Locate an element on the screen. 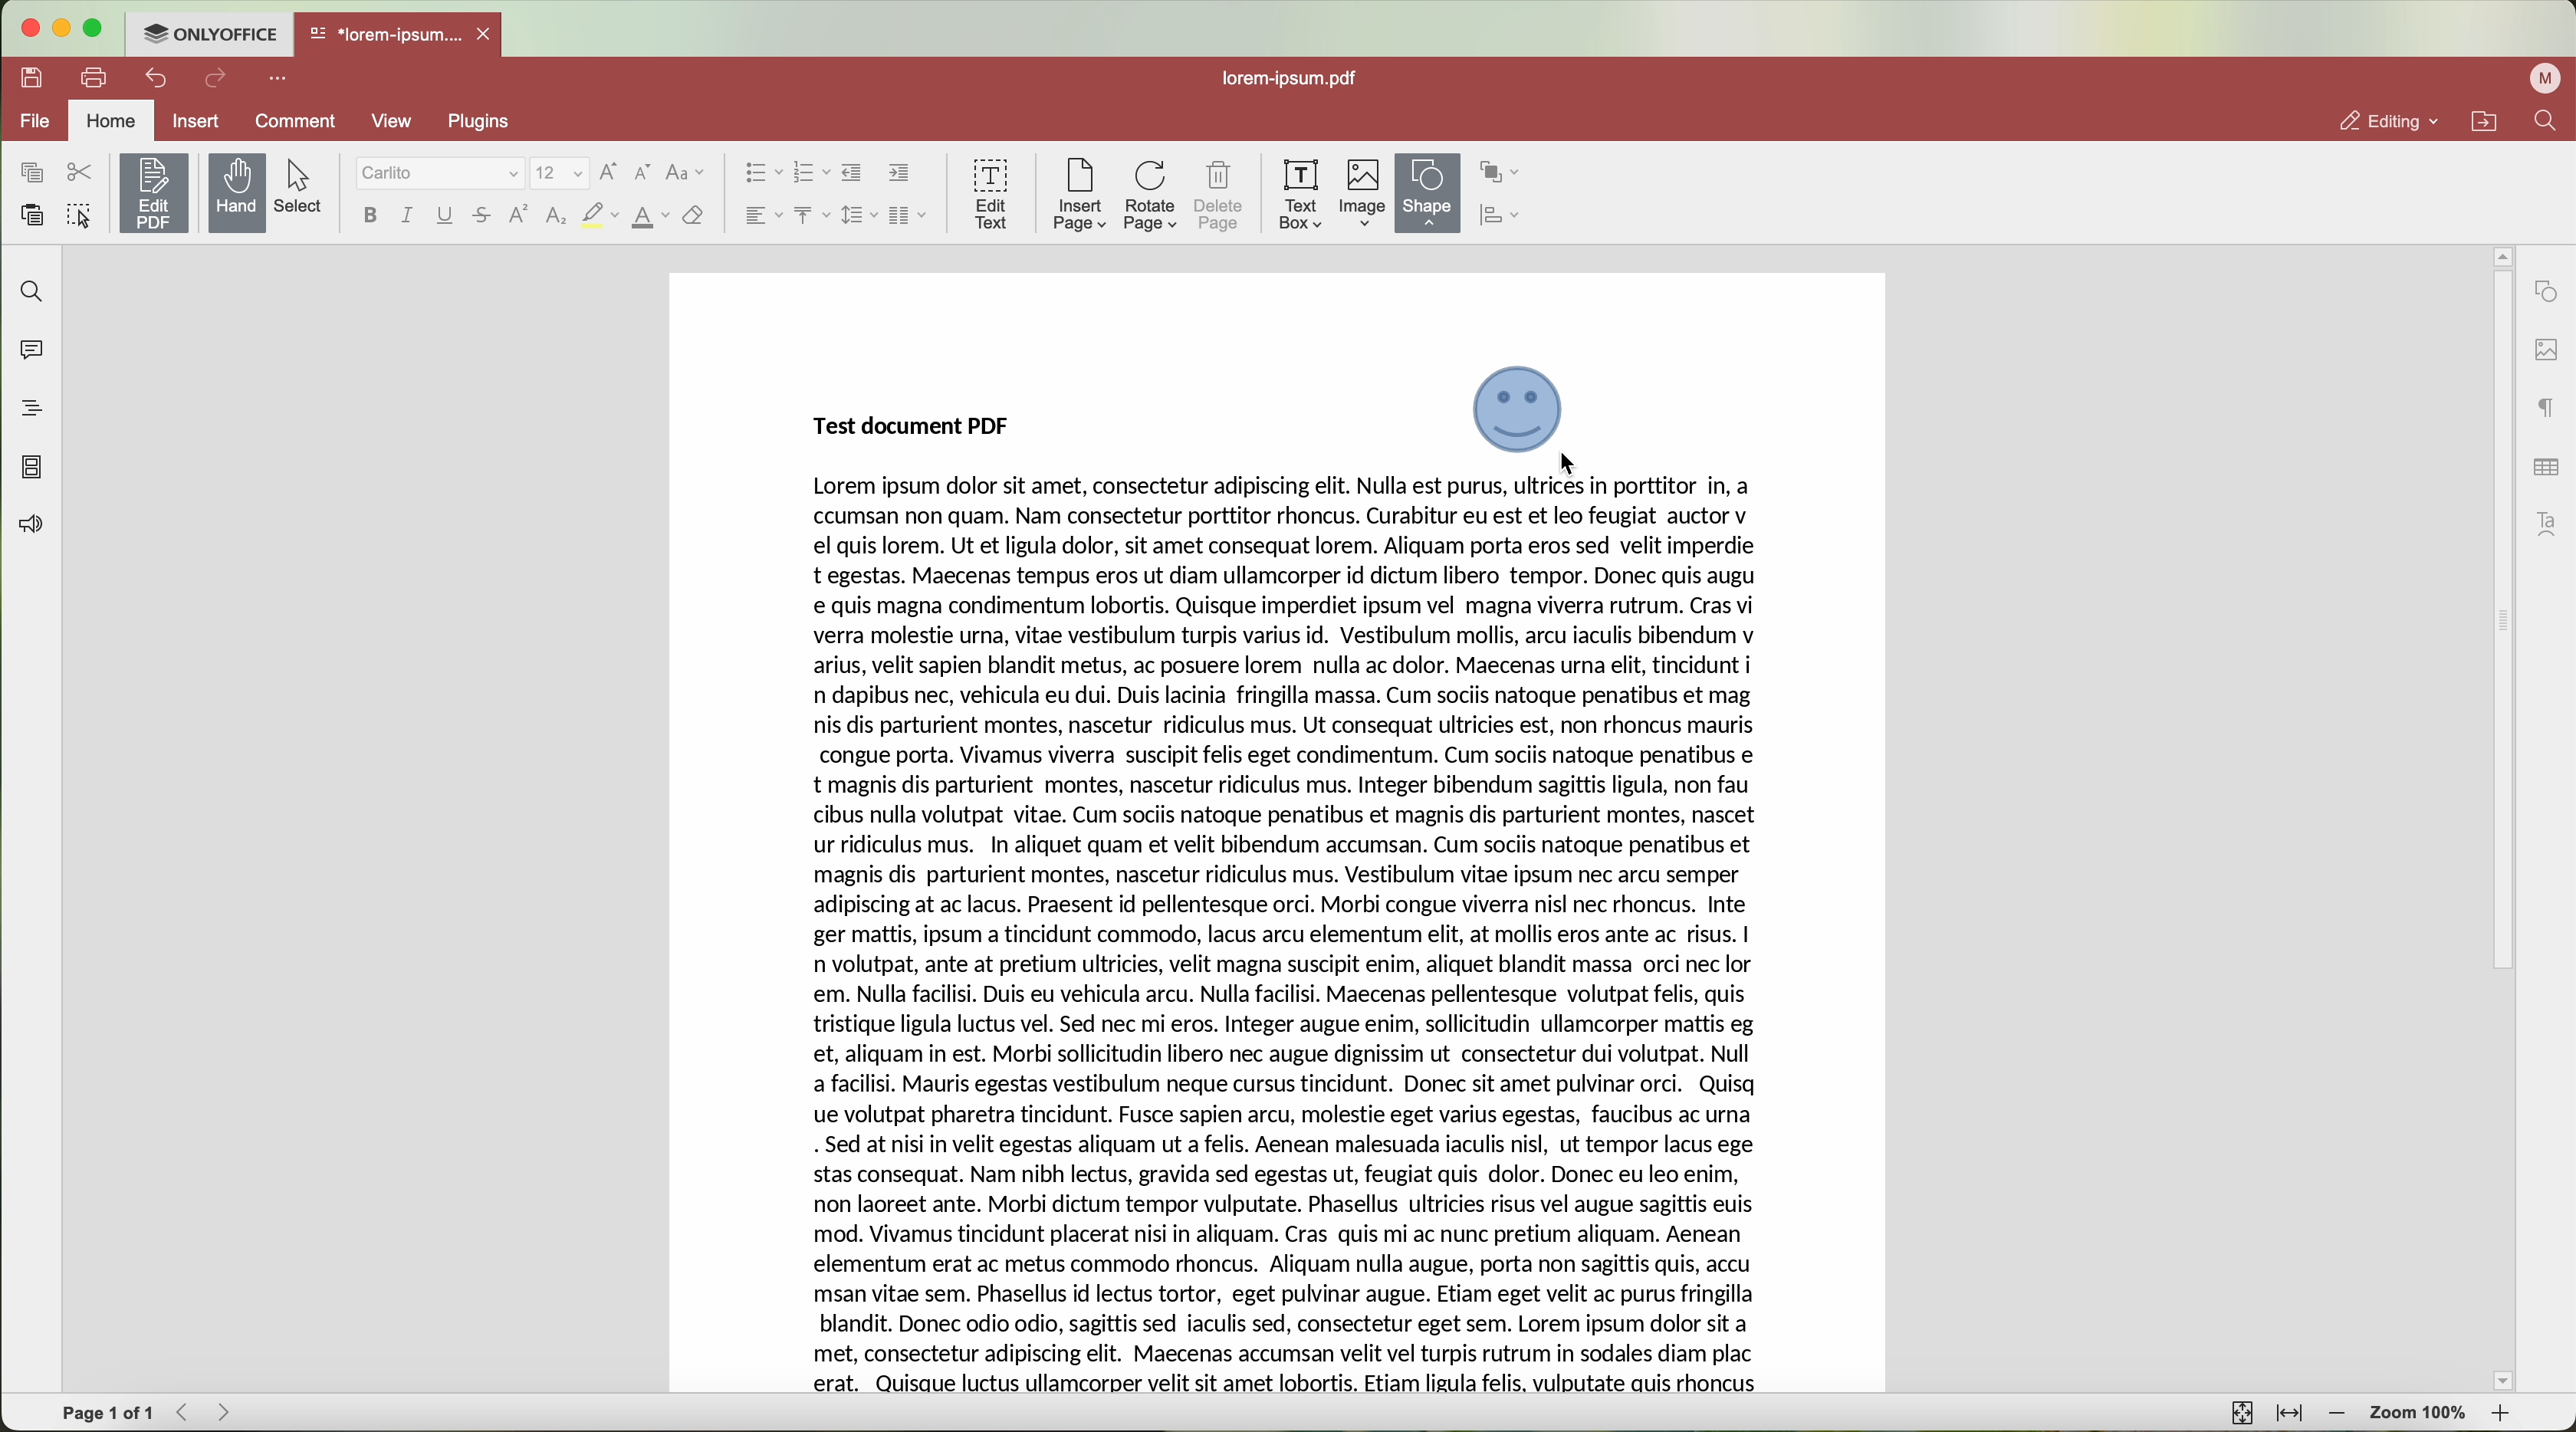 Image resolution: width=2576 pixels, height=1432 pixels. mouse up is located at coordinates (1575, 467).